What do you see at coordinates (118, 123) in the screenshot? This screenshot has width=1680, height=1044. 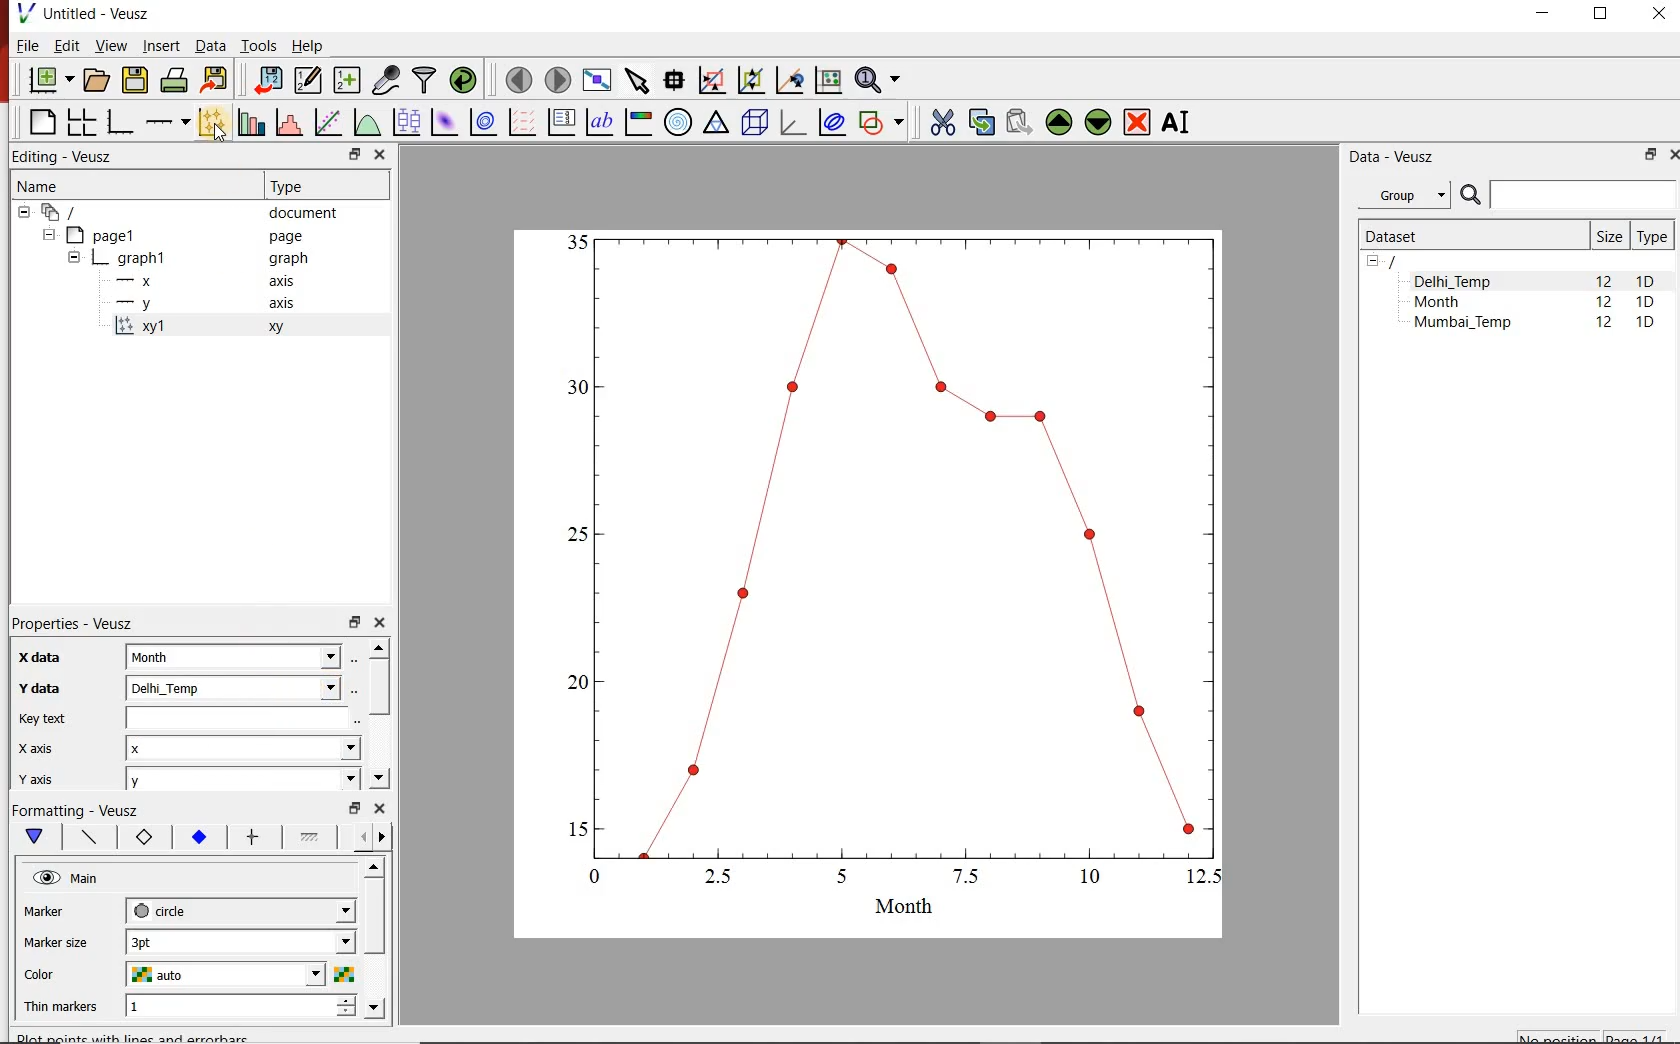 I see `base graph` at bounding box center [118, 123].